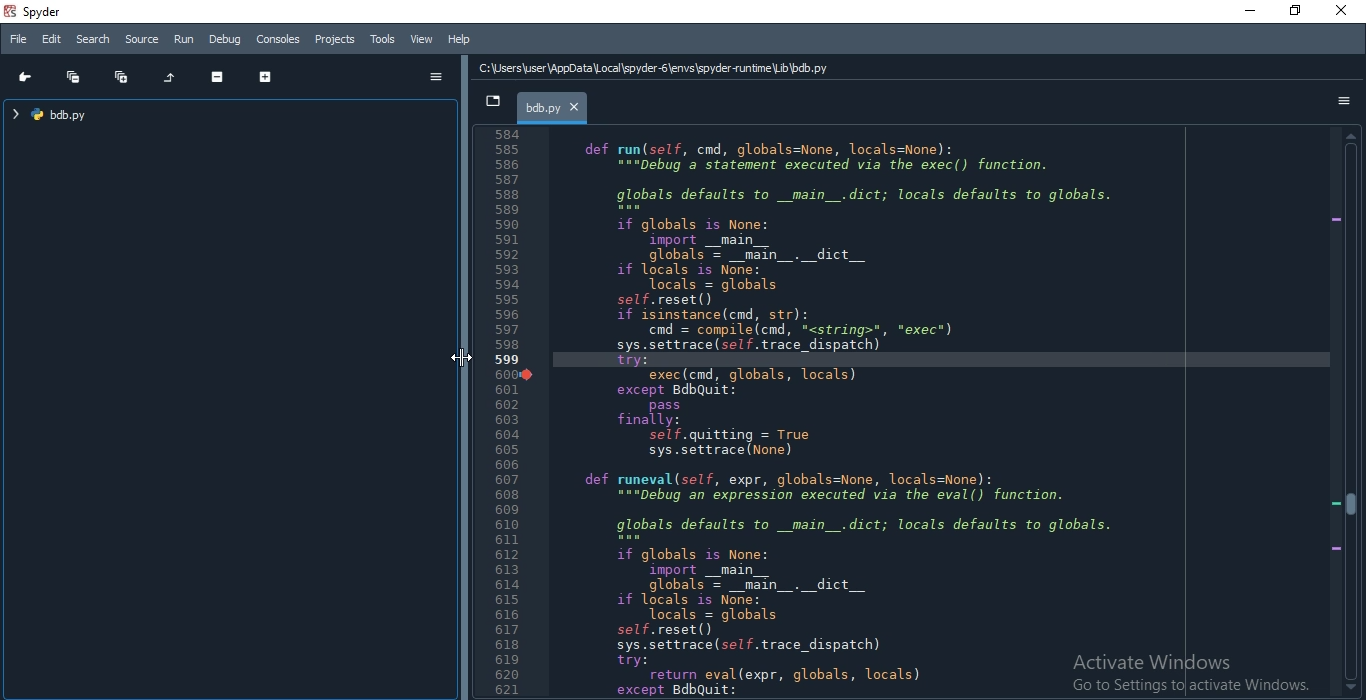 The image size is (1366, 700). What do you see at coordinates (1295, 12) in the screenshot?
I see `restore` at bounding box center [1295, 12].